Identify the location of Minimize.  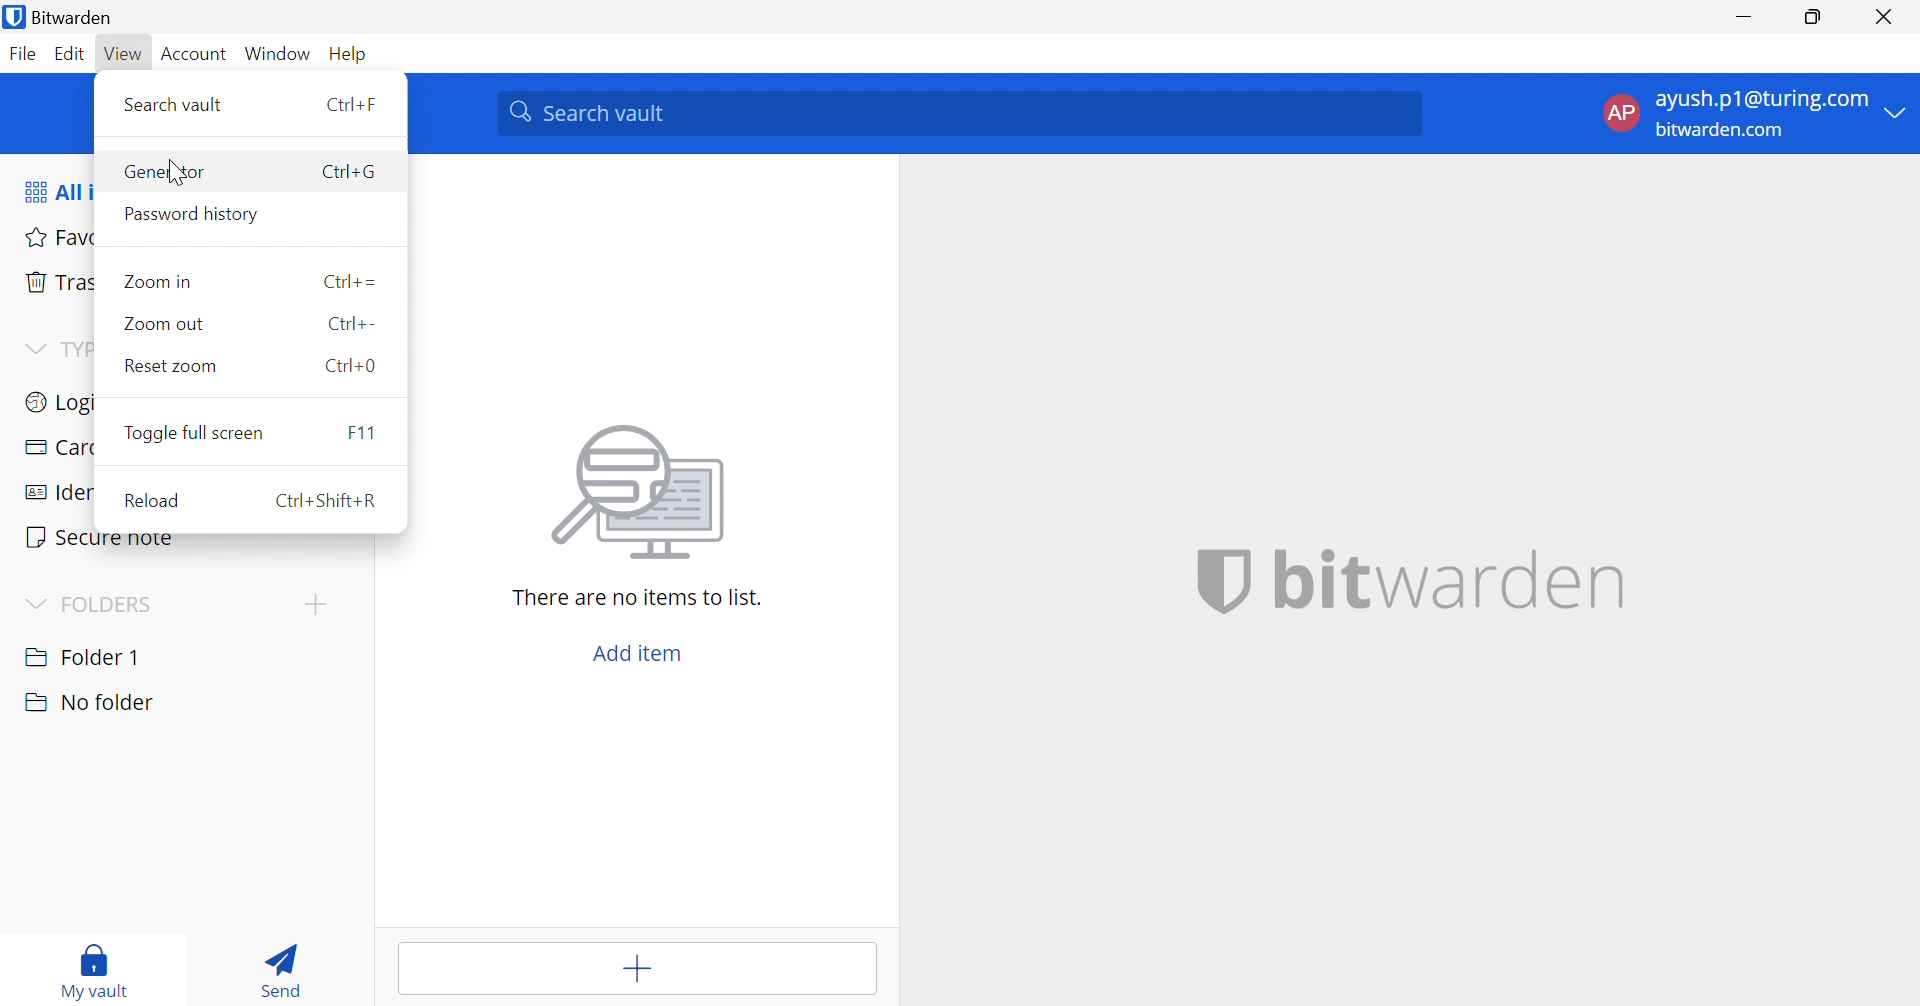
(1745, 14).